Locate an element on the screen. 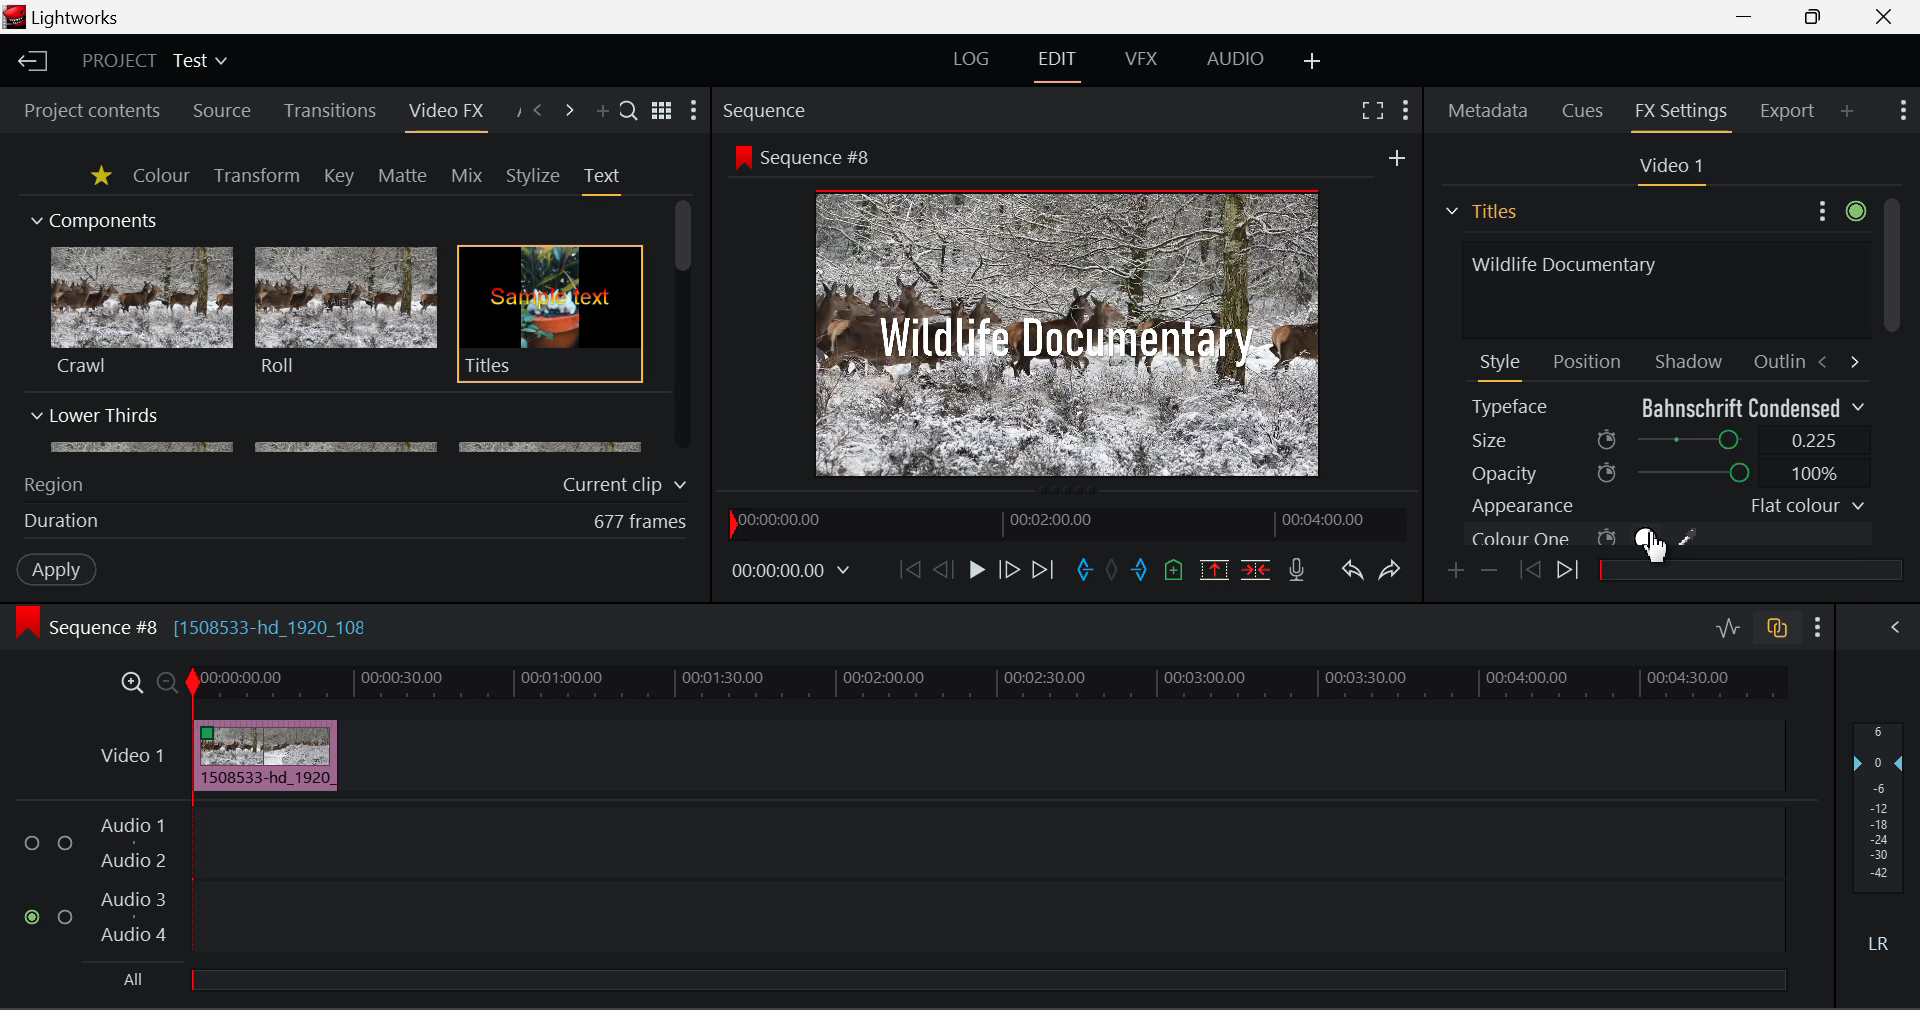 This screenshot has width=1920, height=1010. Toggle audio levels editing is located at coordinates (1726, 625).